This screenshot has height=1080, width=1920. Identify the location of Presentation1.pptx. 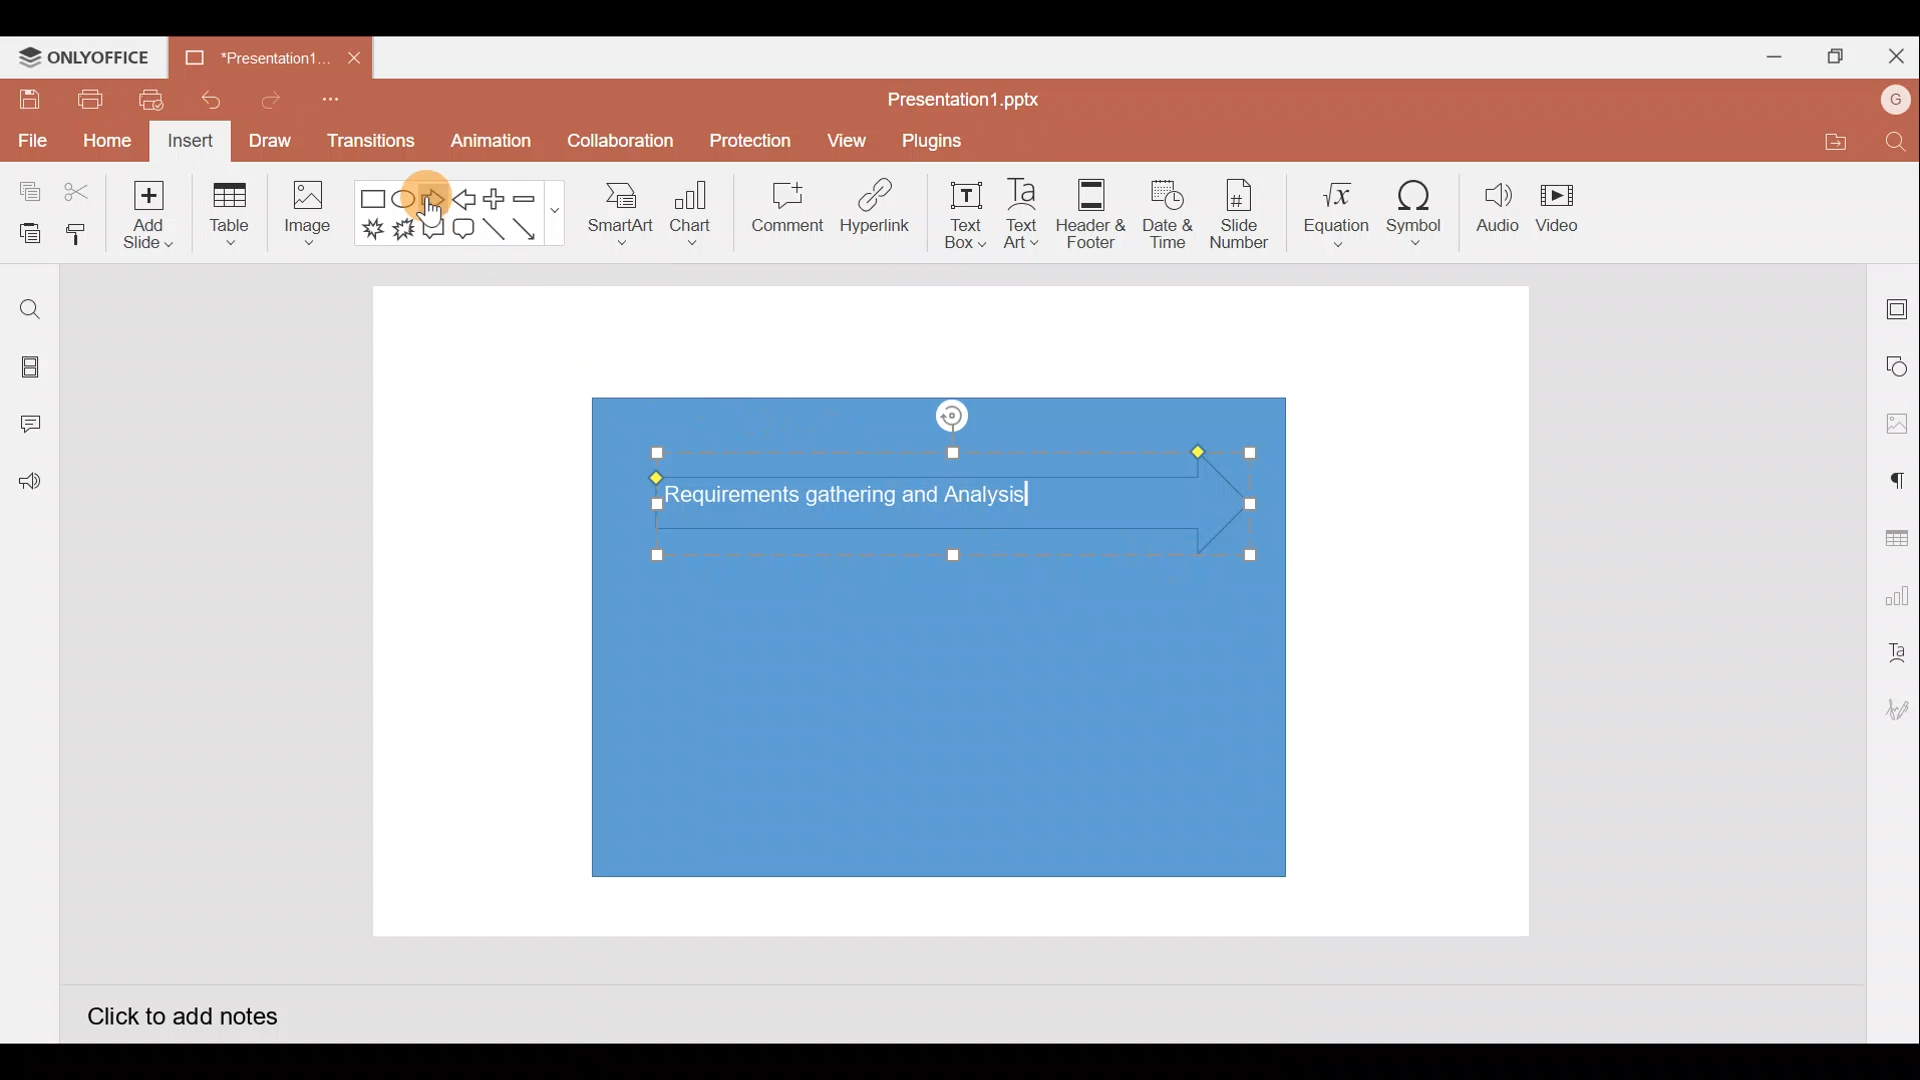
(971, 95).